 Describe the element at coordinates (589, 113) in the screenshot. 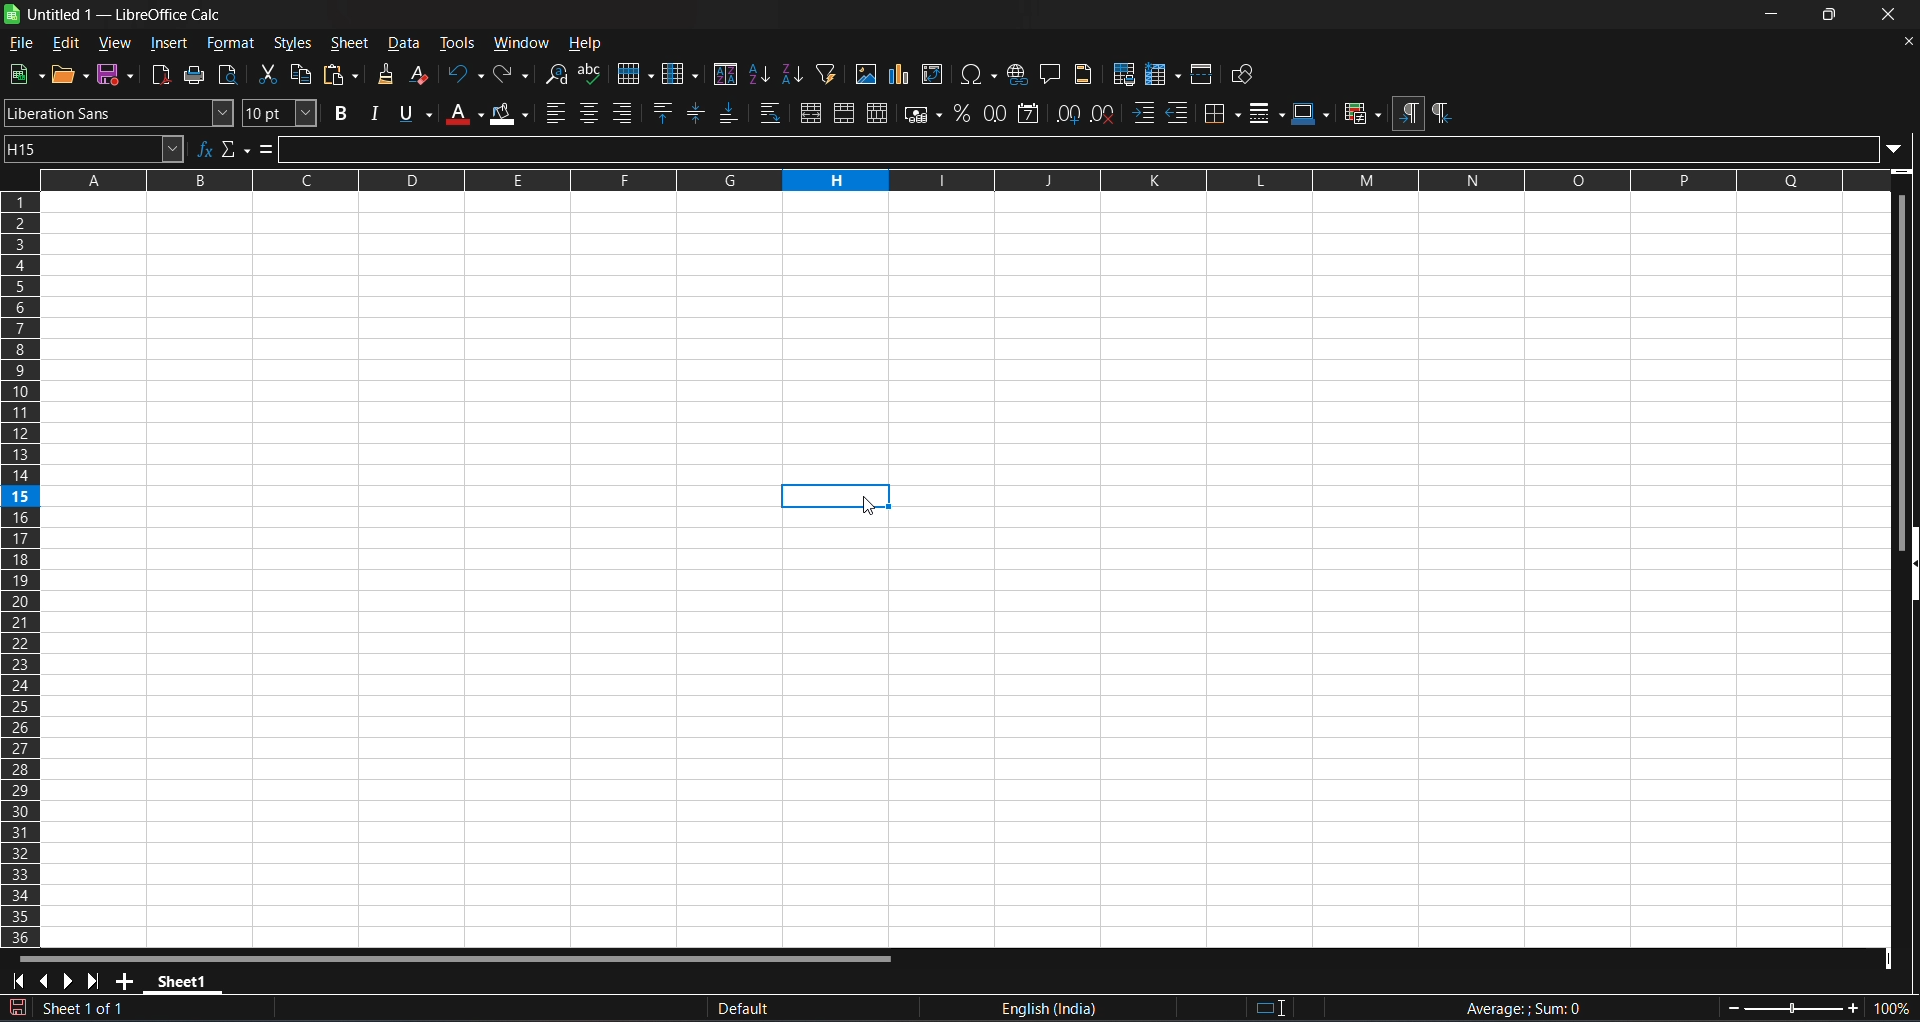

I see `align center` at that location.